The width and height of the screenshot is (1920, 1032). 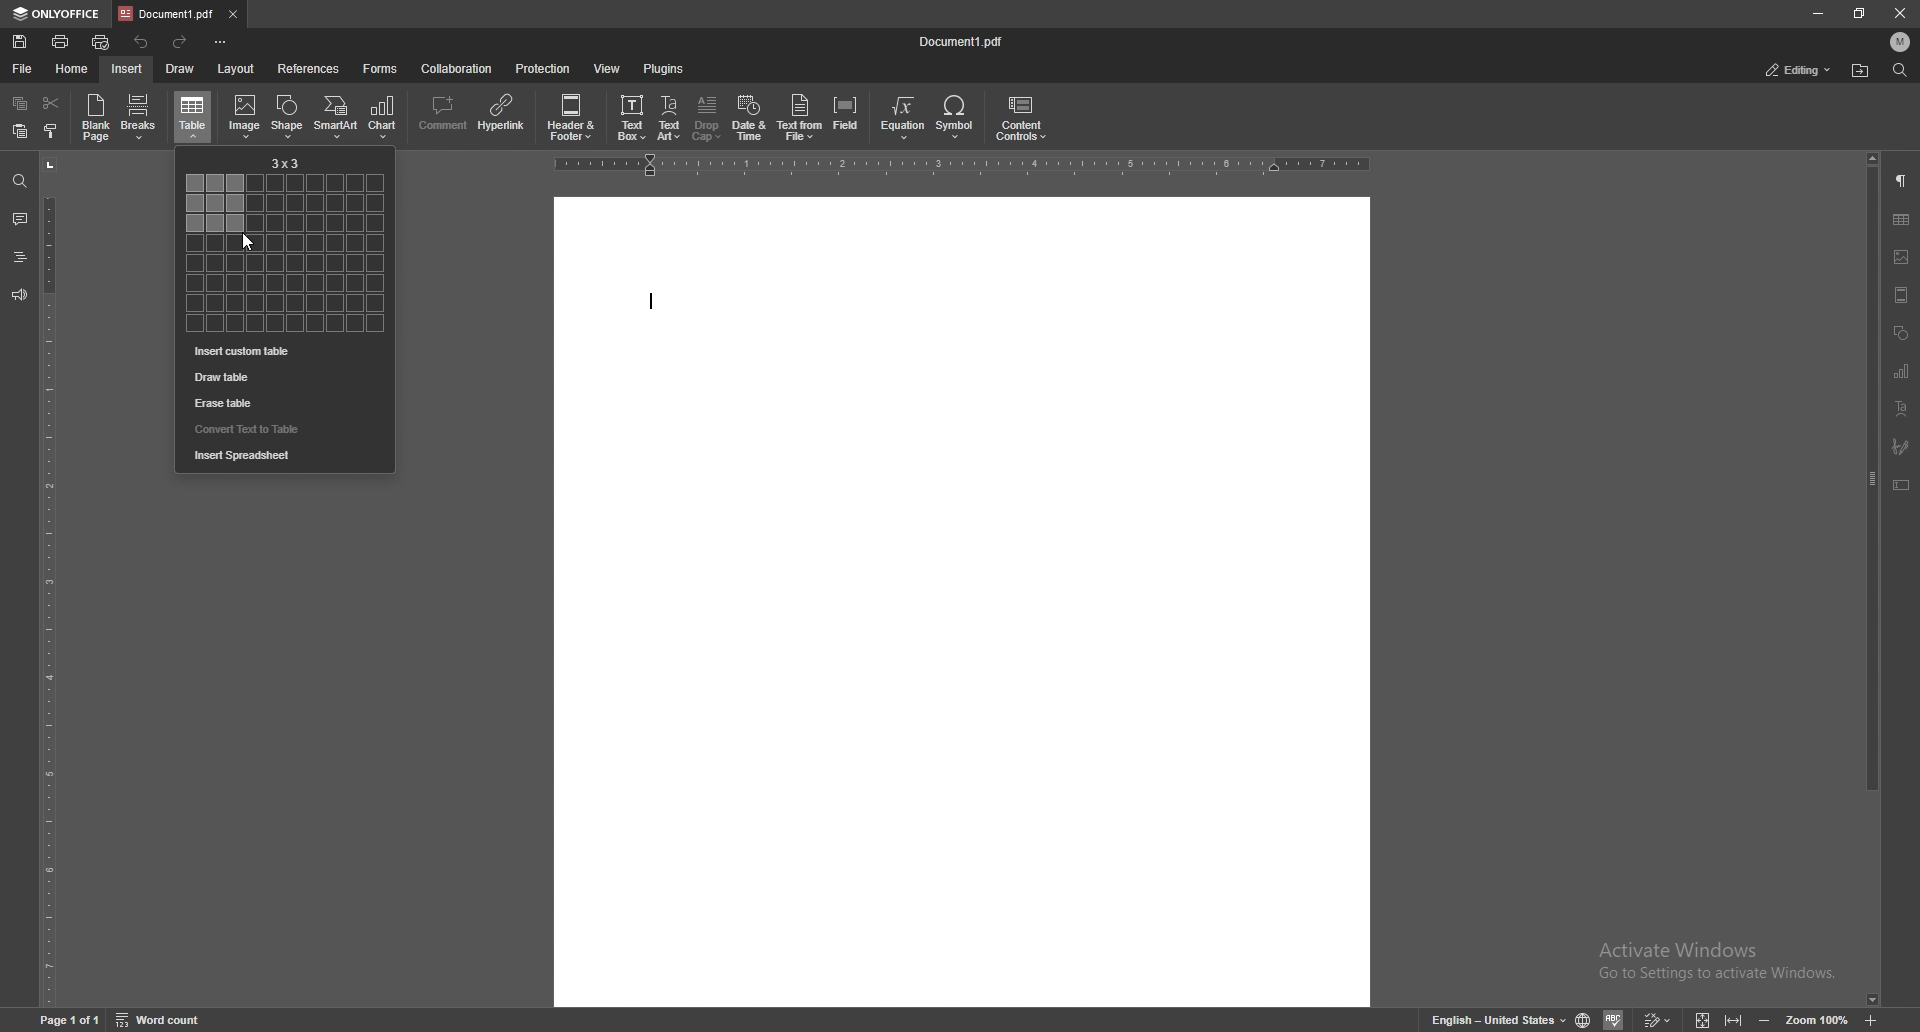 I want to click on date and time, so click(x=749, y=119).